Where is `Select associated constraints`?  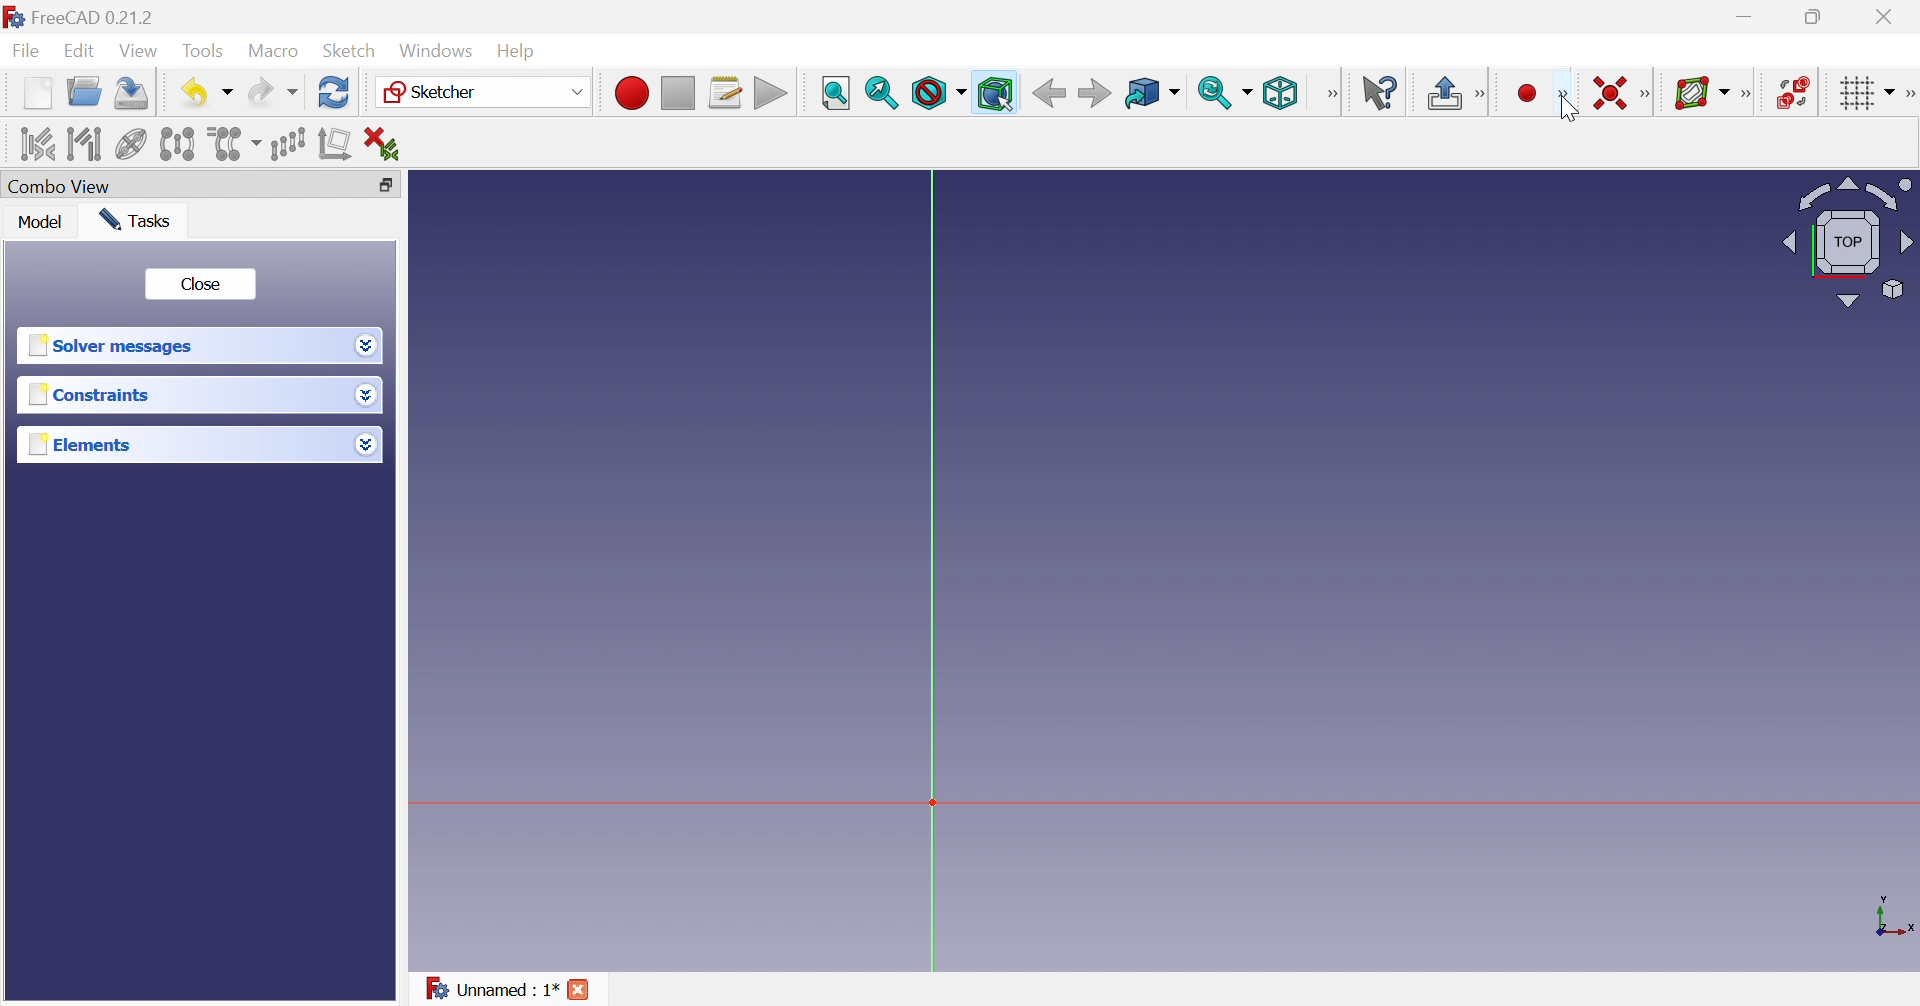
Select associated constraints is located at coordinates (38, 143).